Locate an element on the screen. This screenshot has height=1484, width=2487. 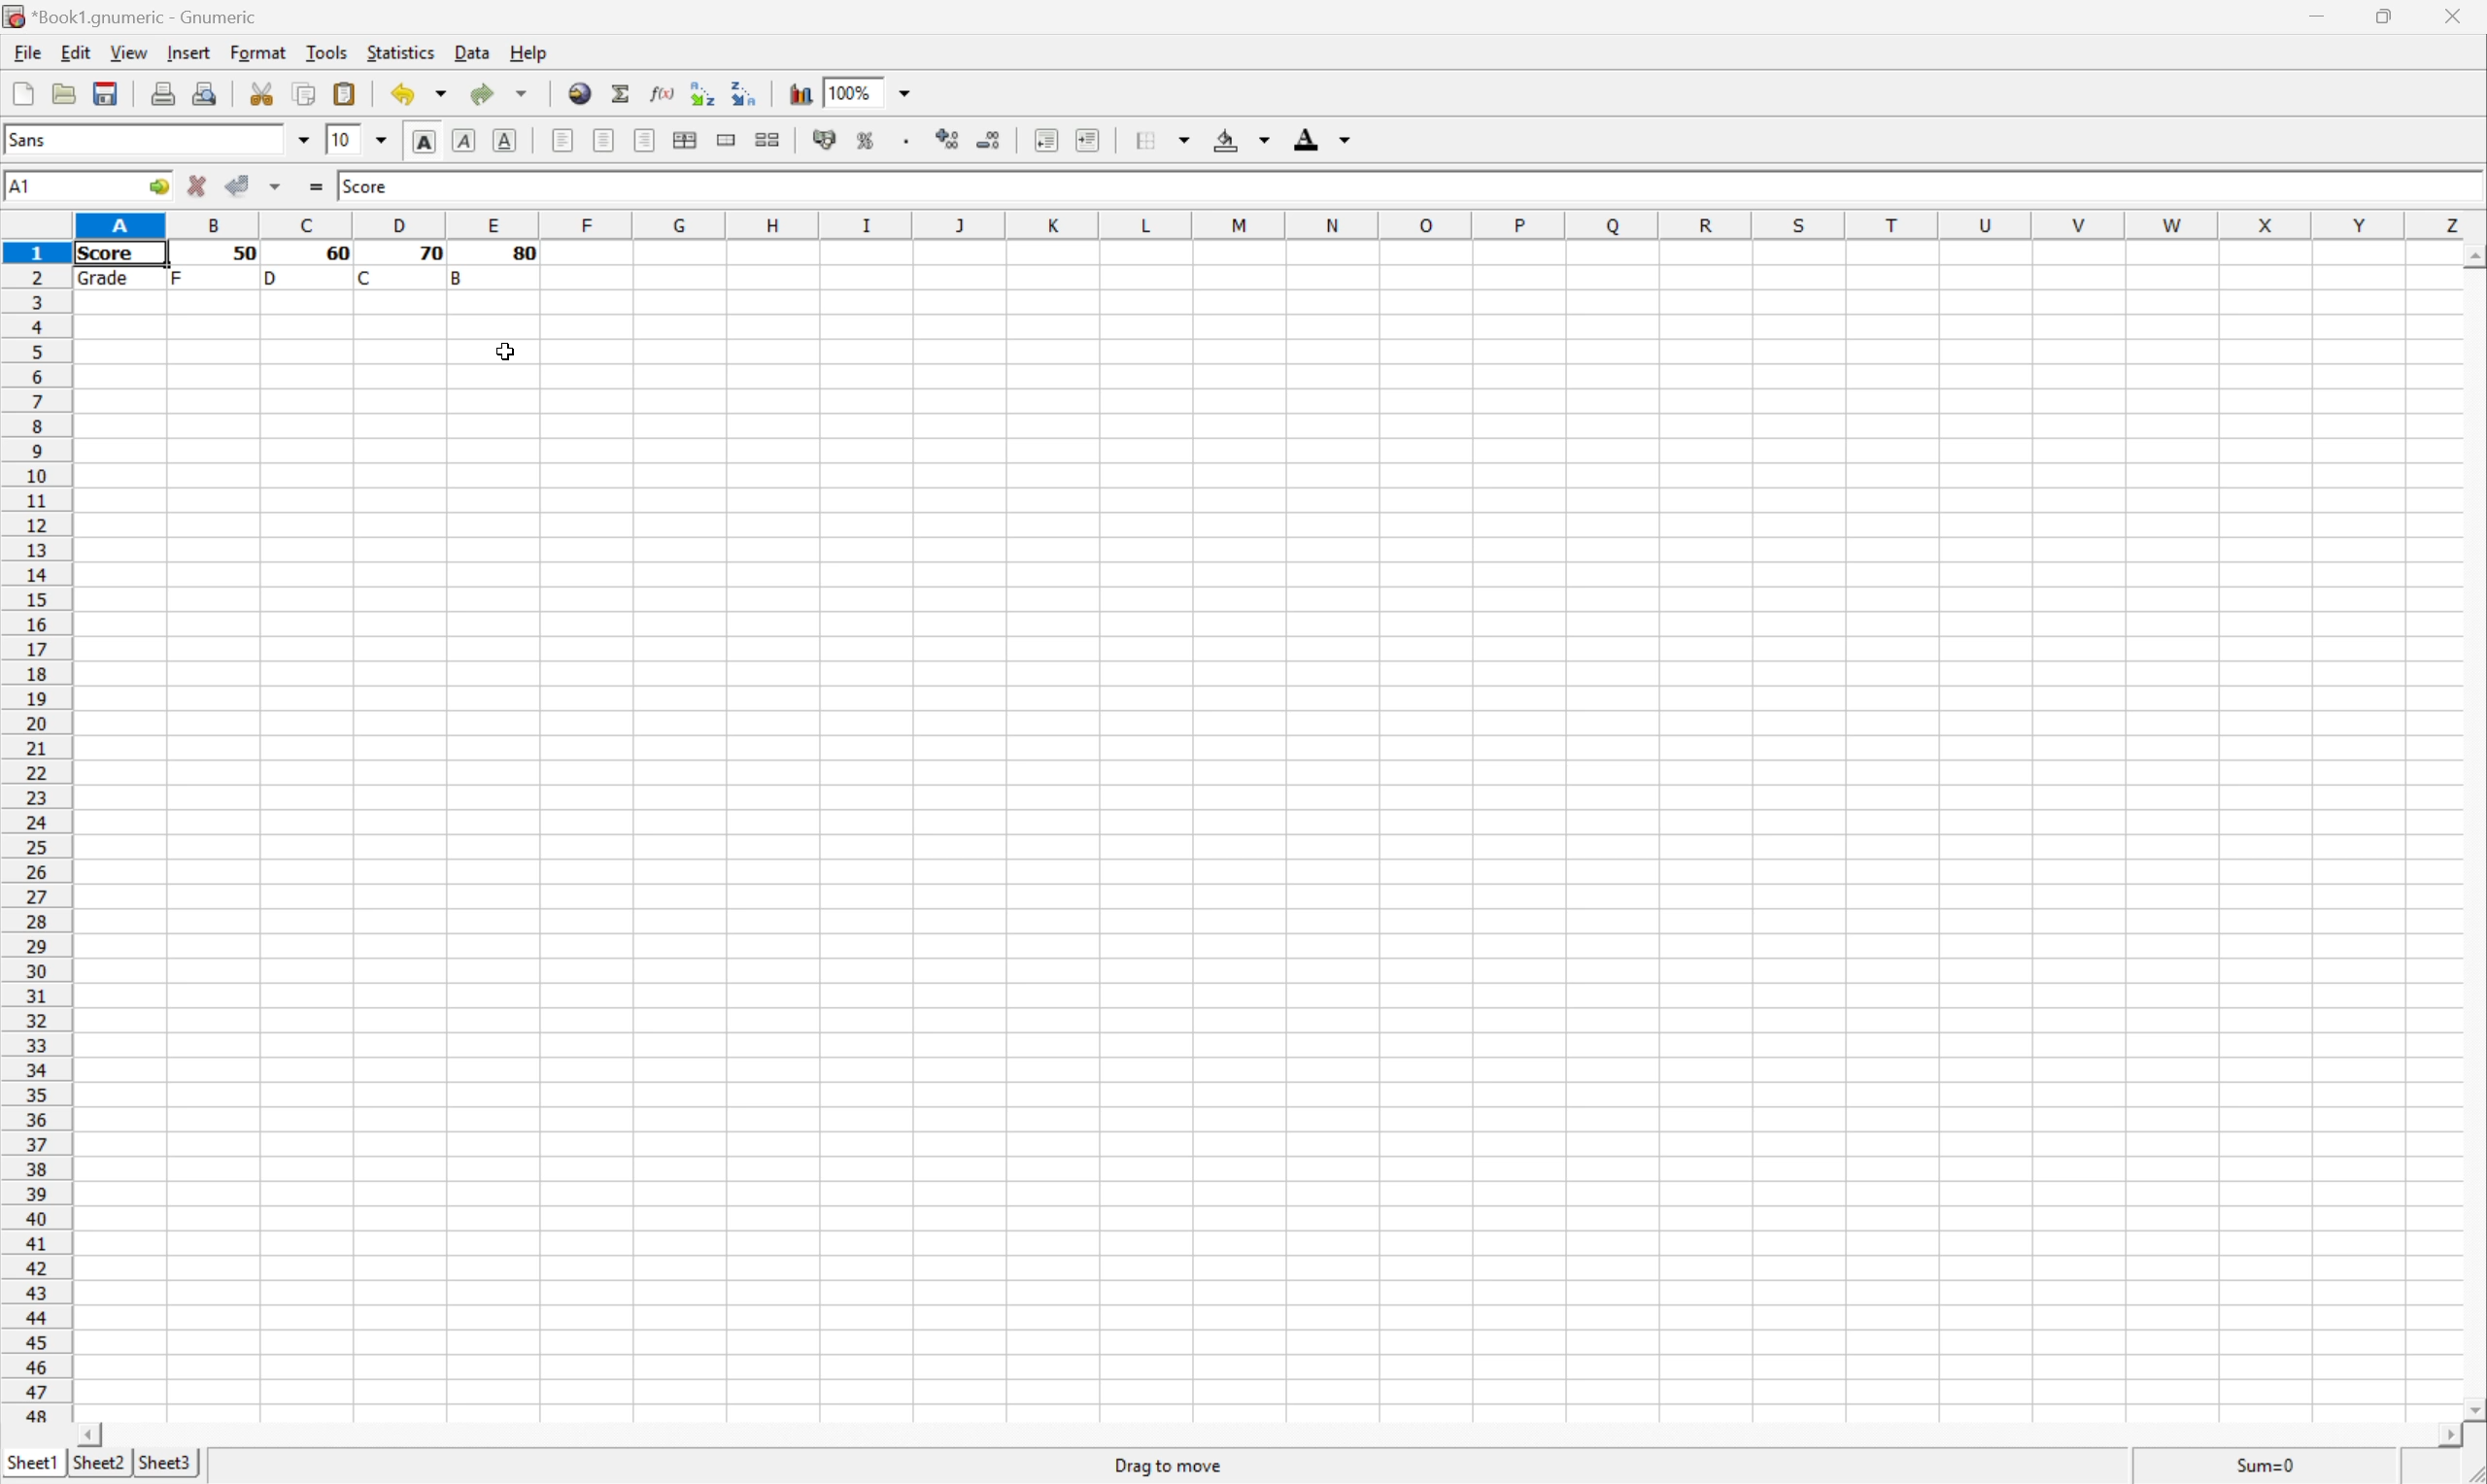
Open a file is located at coordinates (67, 92).